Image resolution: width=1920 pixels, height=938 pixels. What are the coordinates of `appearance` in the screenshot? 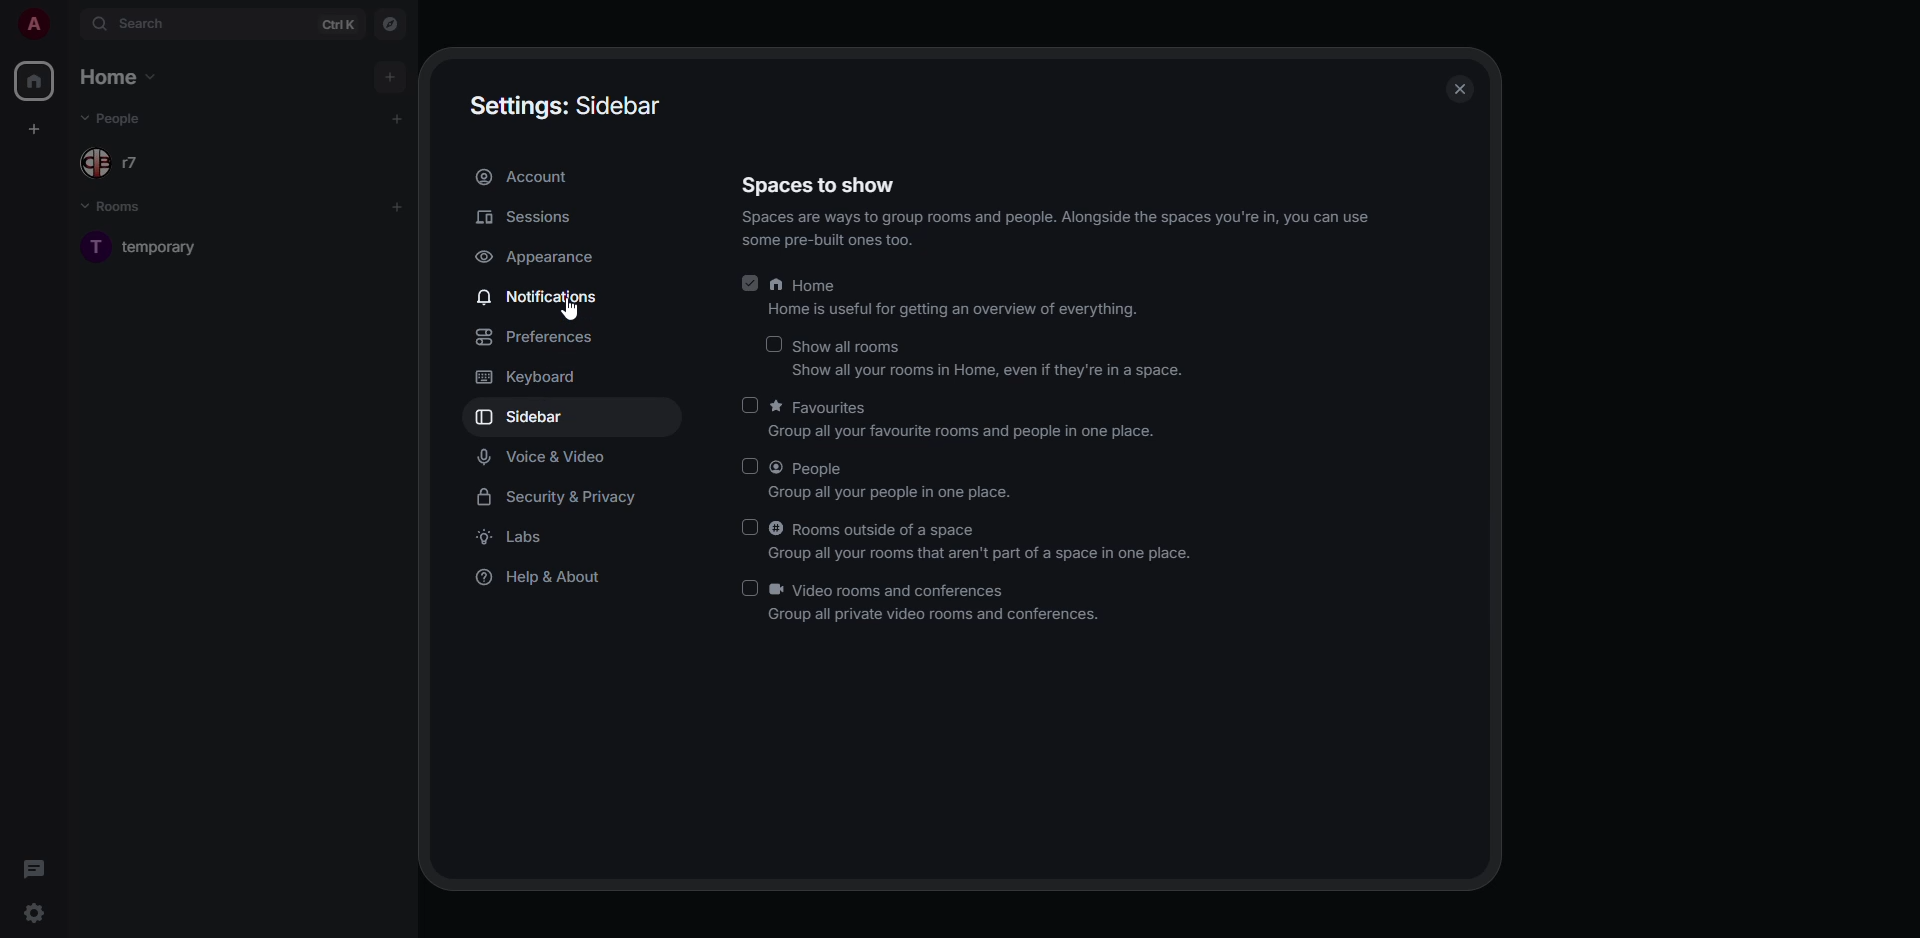 It's located at (542, 259).